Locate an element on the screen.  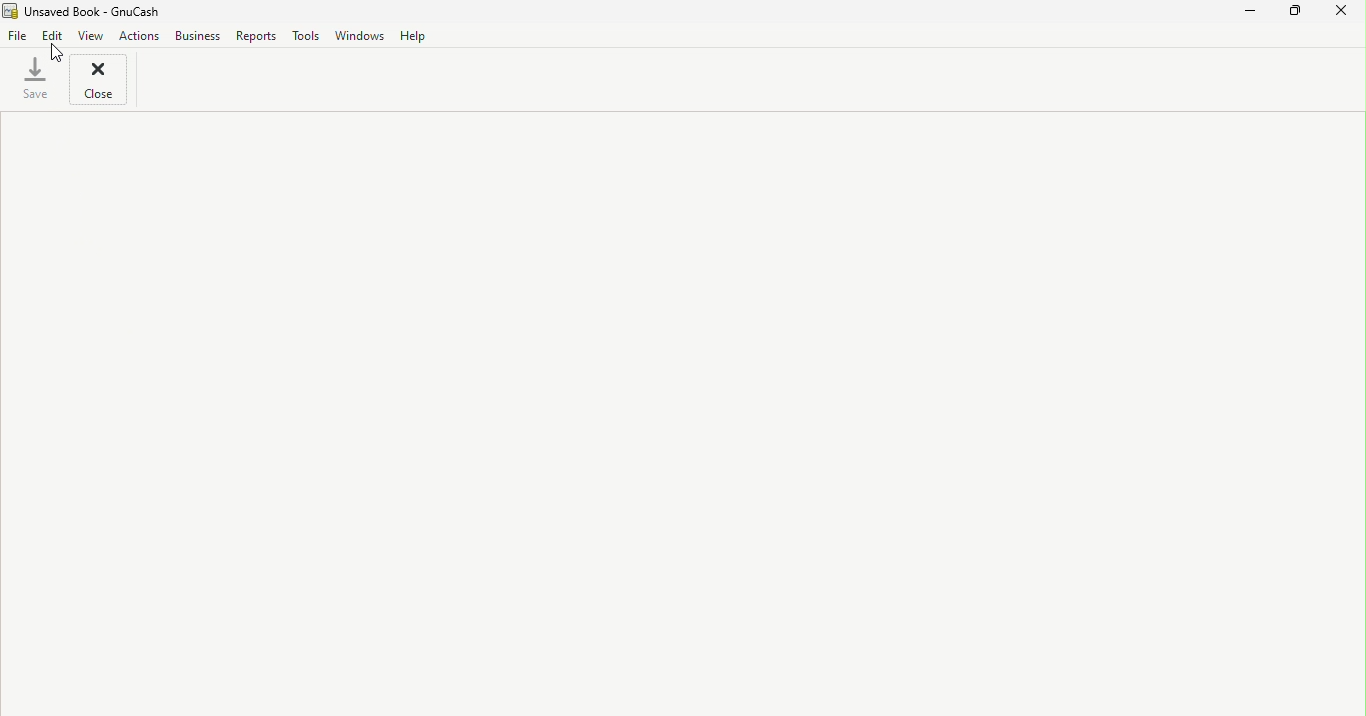
Maximize is located at coordinates (1296, 13).